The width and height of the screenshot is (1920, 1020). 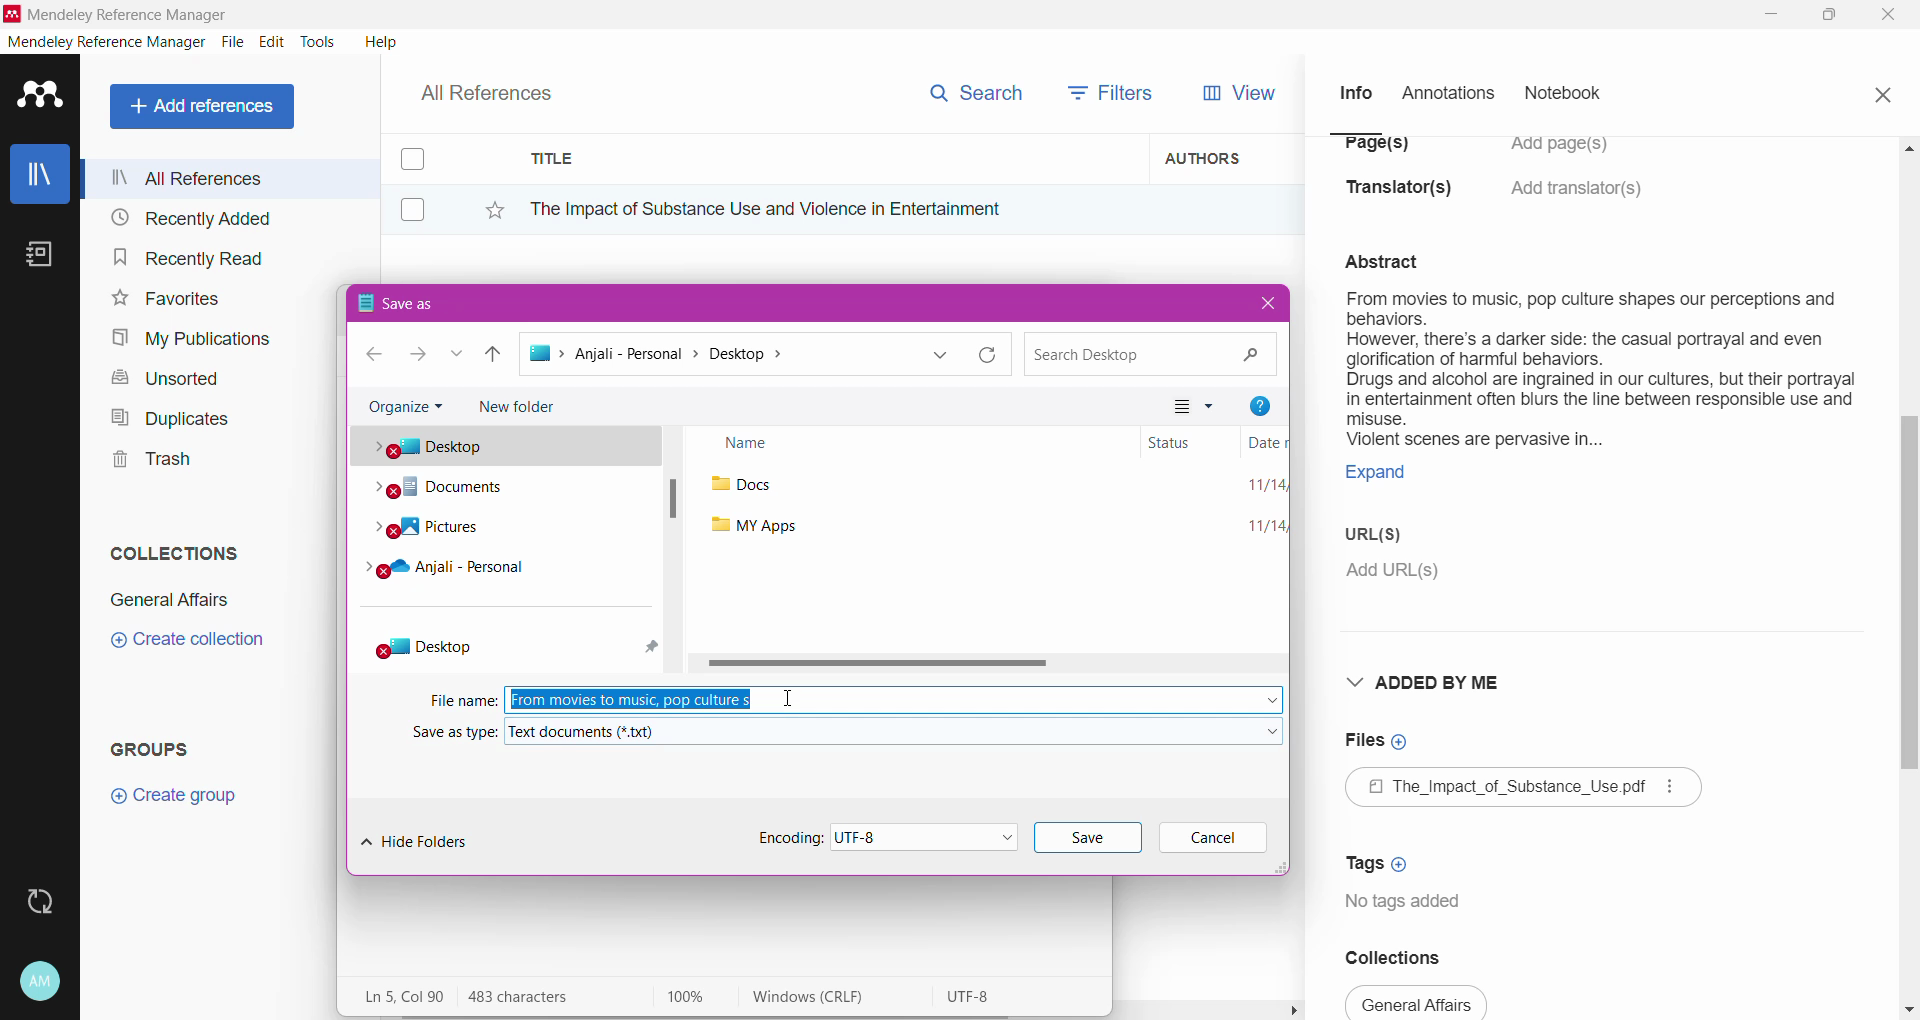 What do you see at coordinates (973, 997) in the screenshot?
I see `Character encoding used` at bounding box center [973, 997].